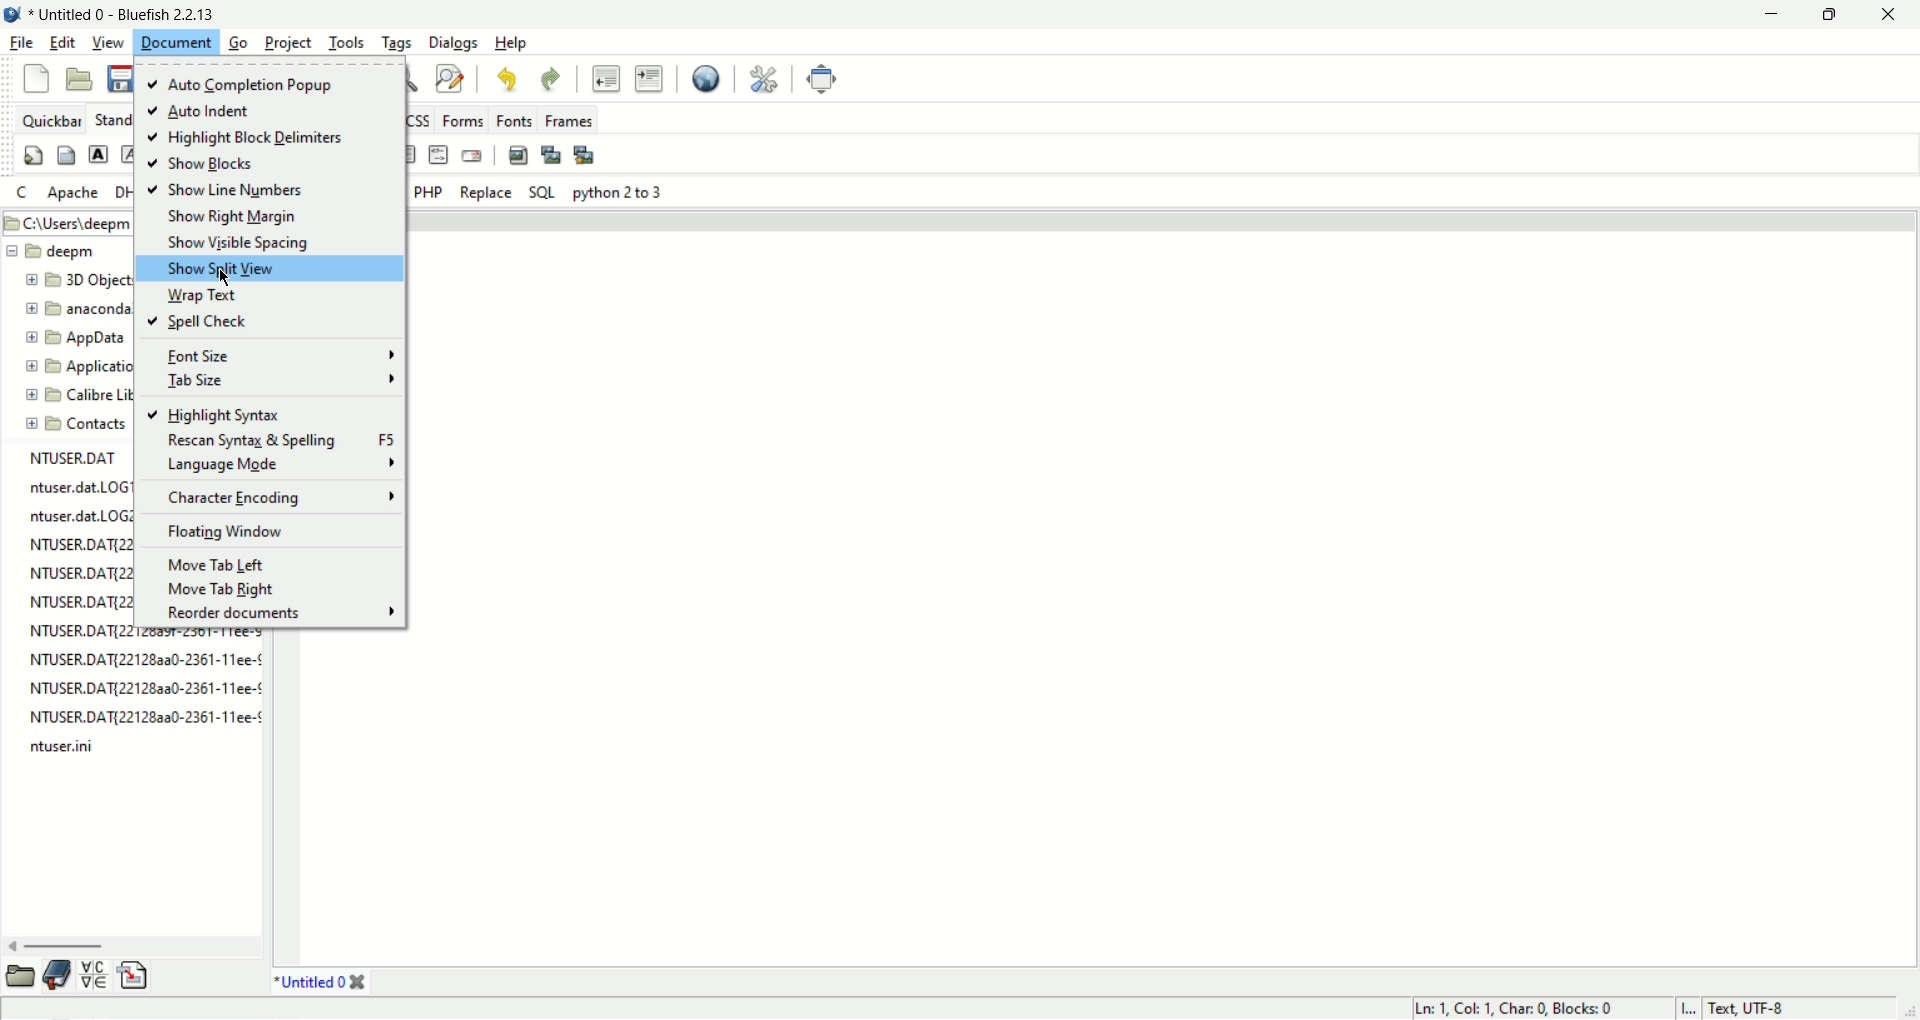  What do you see at coordinates (266, 531) in the screenshot?
I see `floating window` at bounding box center [266, 531].